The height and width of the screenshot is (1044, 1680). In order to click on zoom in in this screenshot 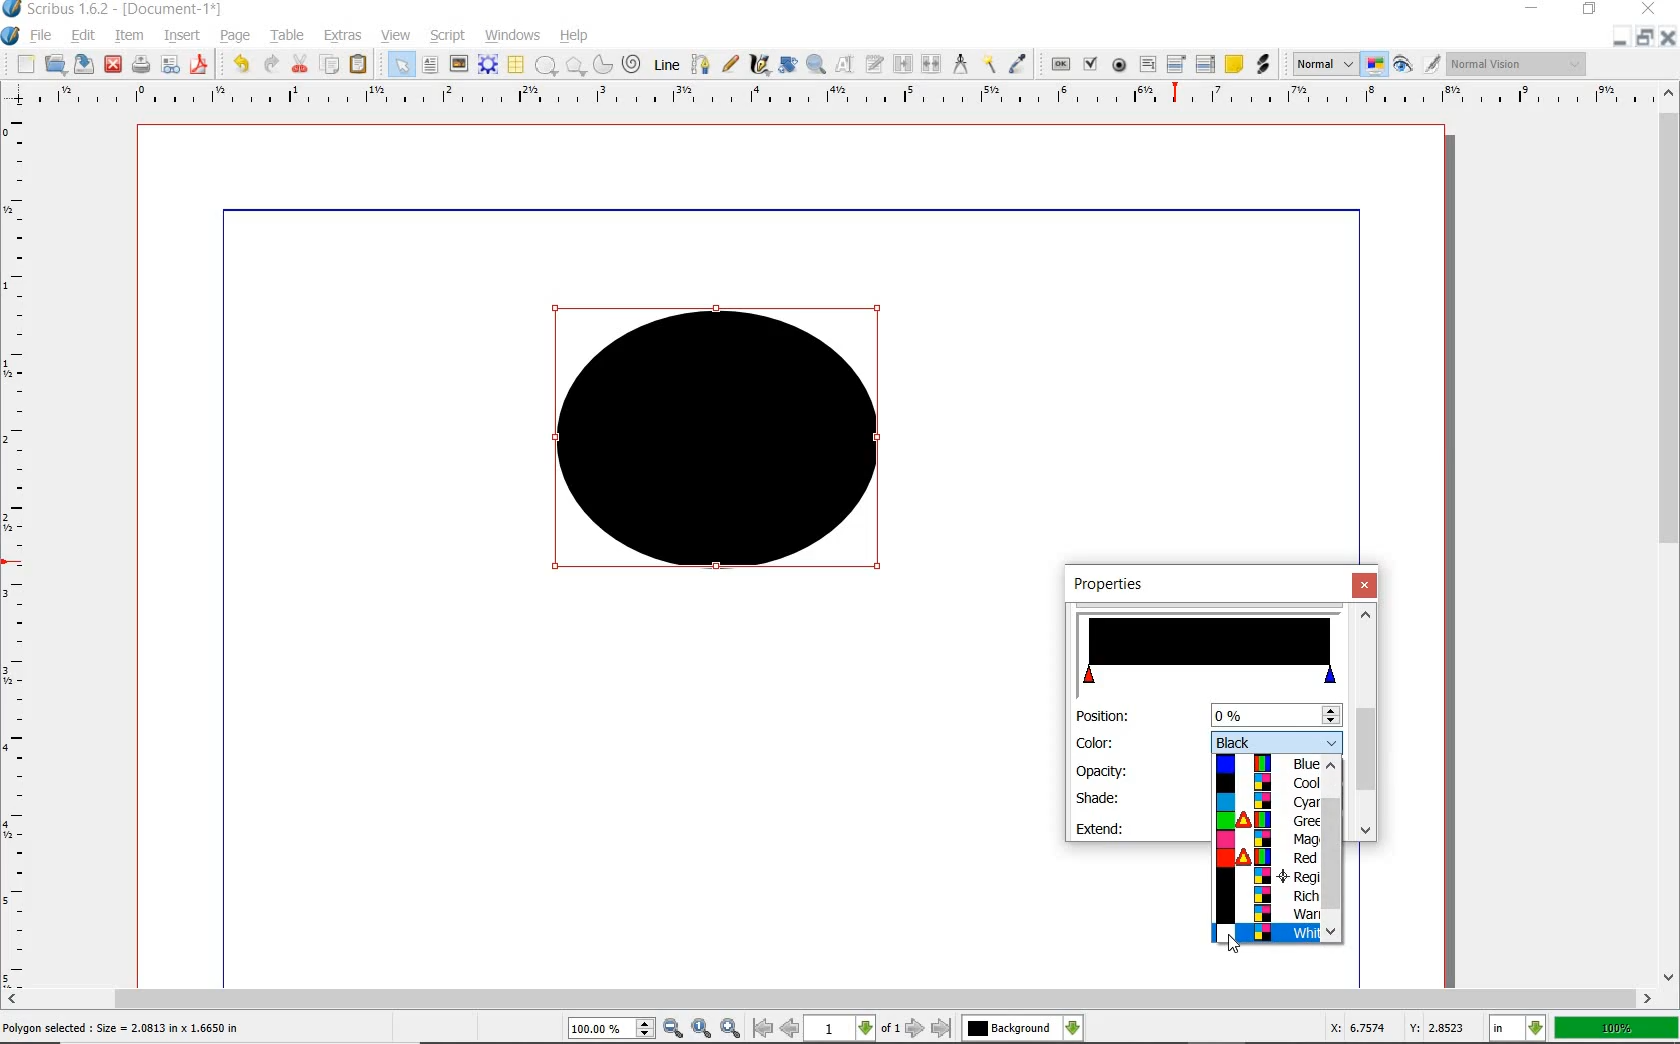, I will do `click(674, 1029)`.